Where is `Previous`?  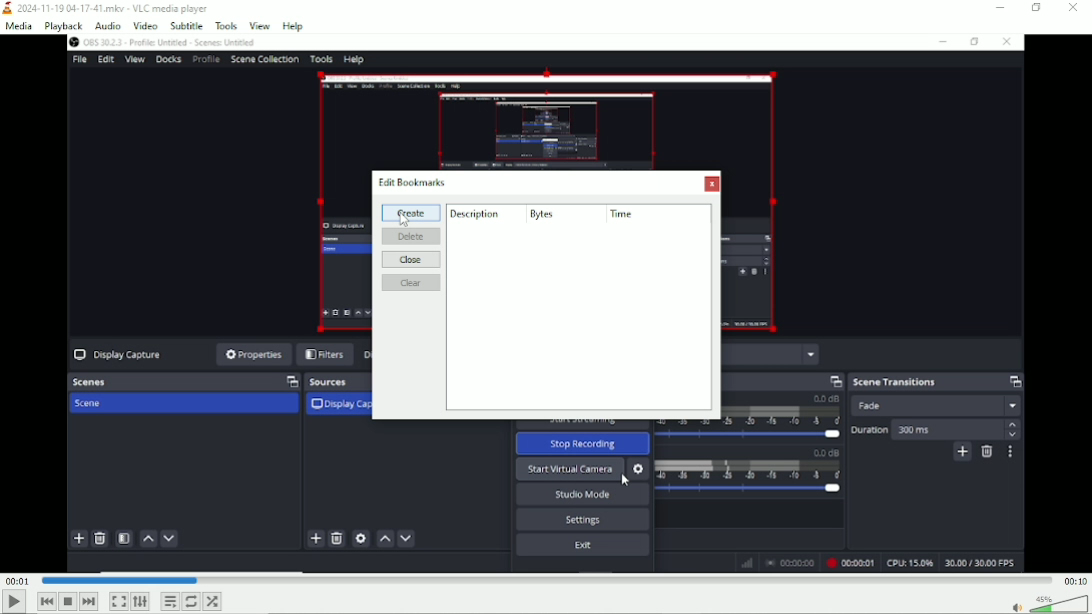
Previous is located at coordinates (46, 602).